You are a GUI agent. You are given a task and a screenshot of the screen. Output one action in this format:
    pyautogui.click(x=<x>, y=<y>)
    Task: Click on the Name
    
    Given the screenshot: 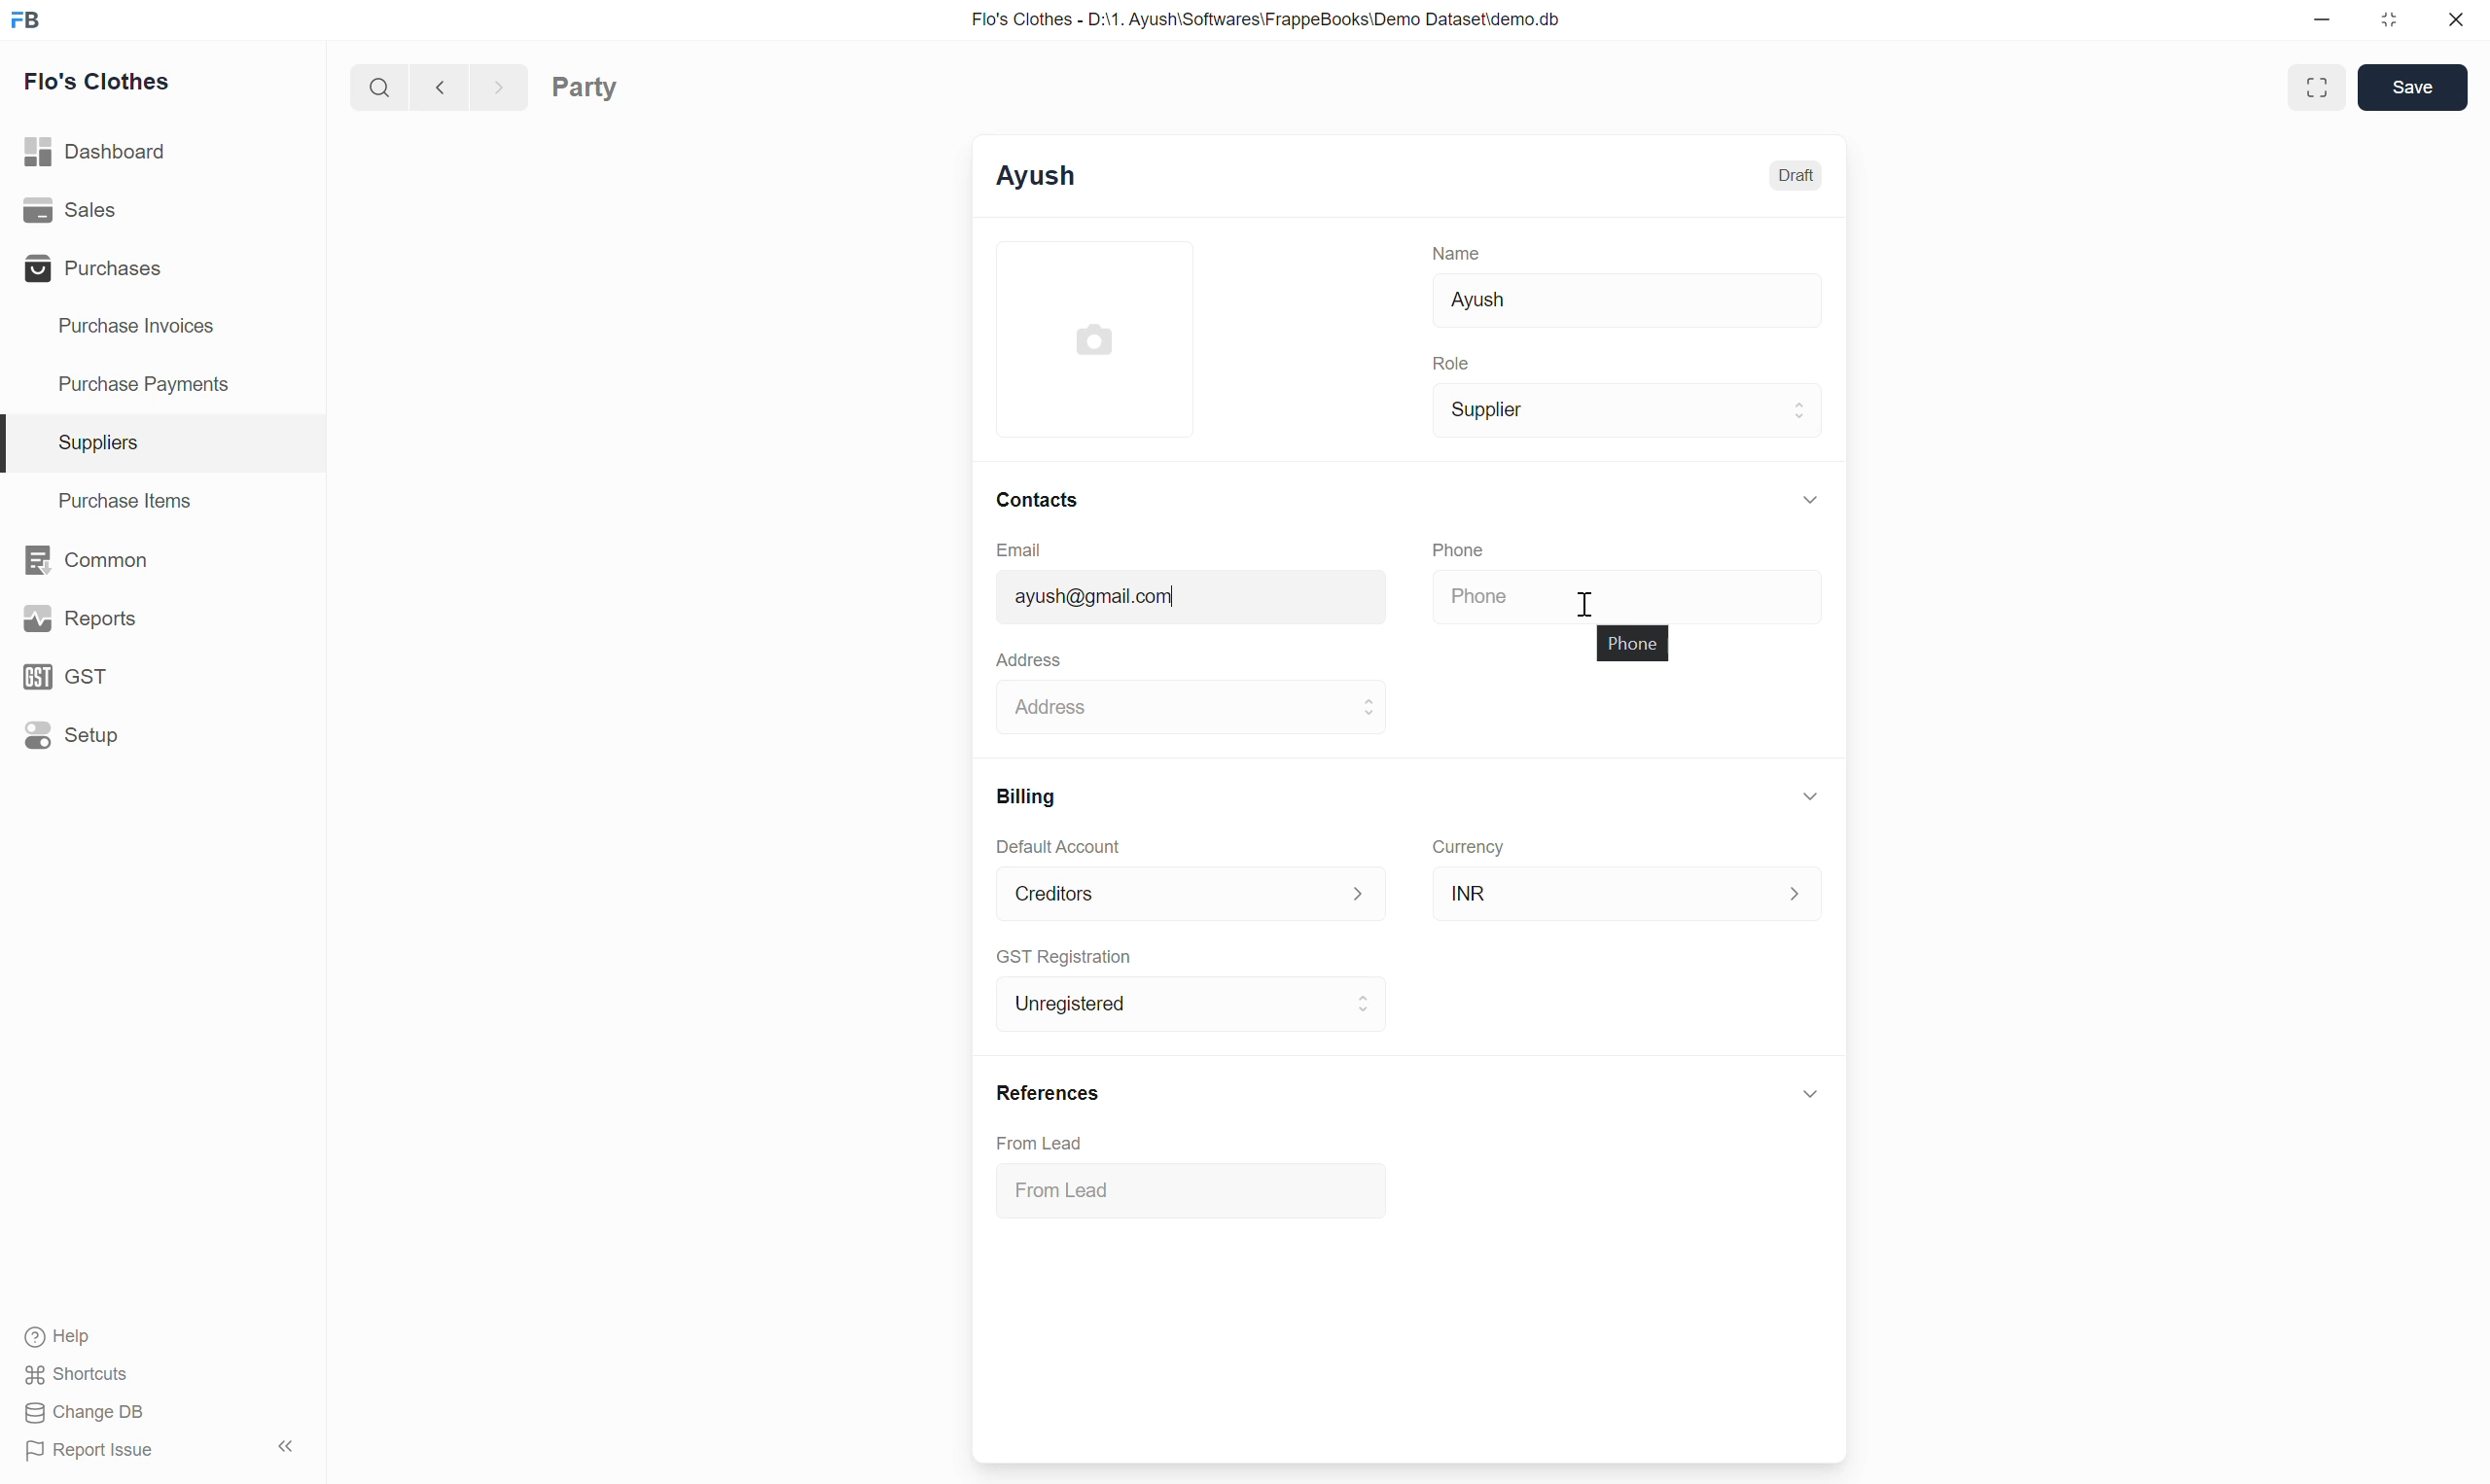 What is the action you would take?
    pyautogui.click(x=1456, y=253)
    